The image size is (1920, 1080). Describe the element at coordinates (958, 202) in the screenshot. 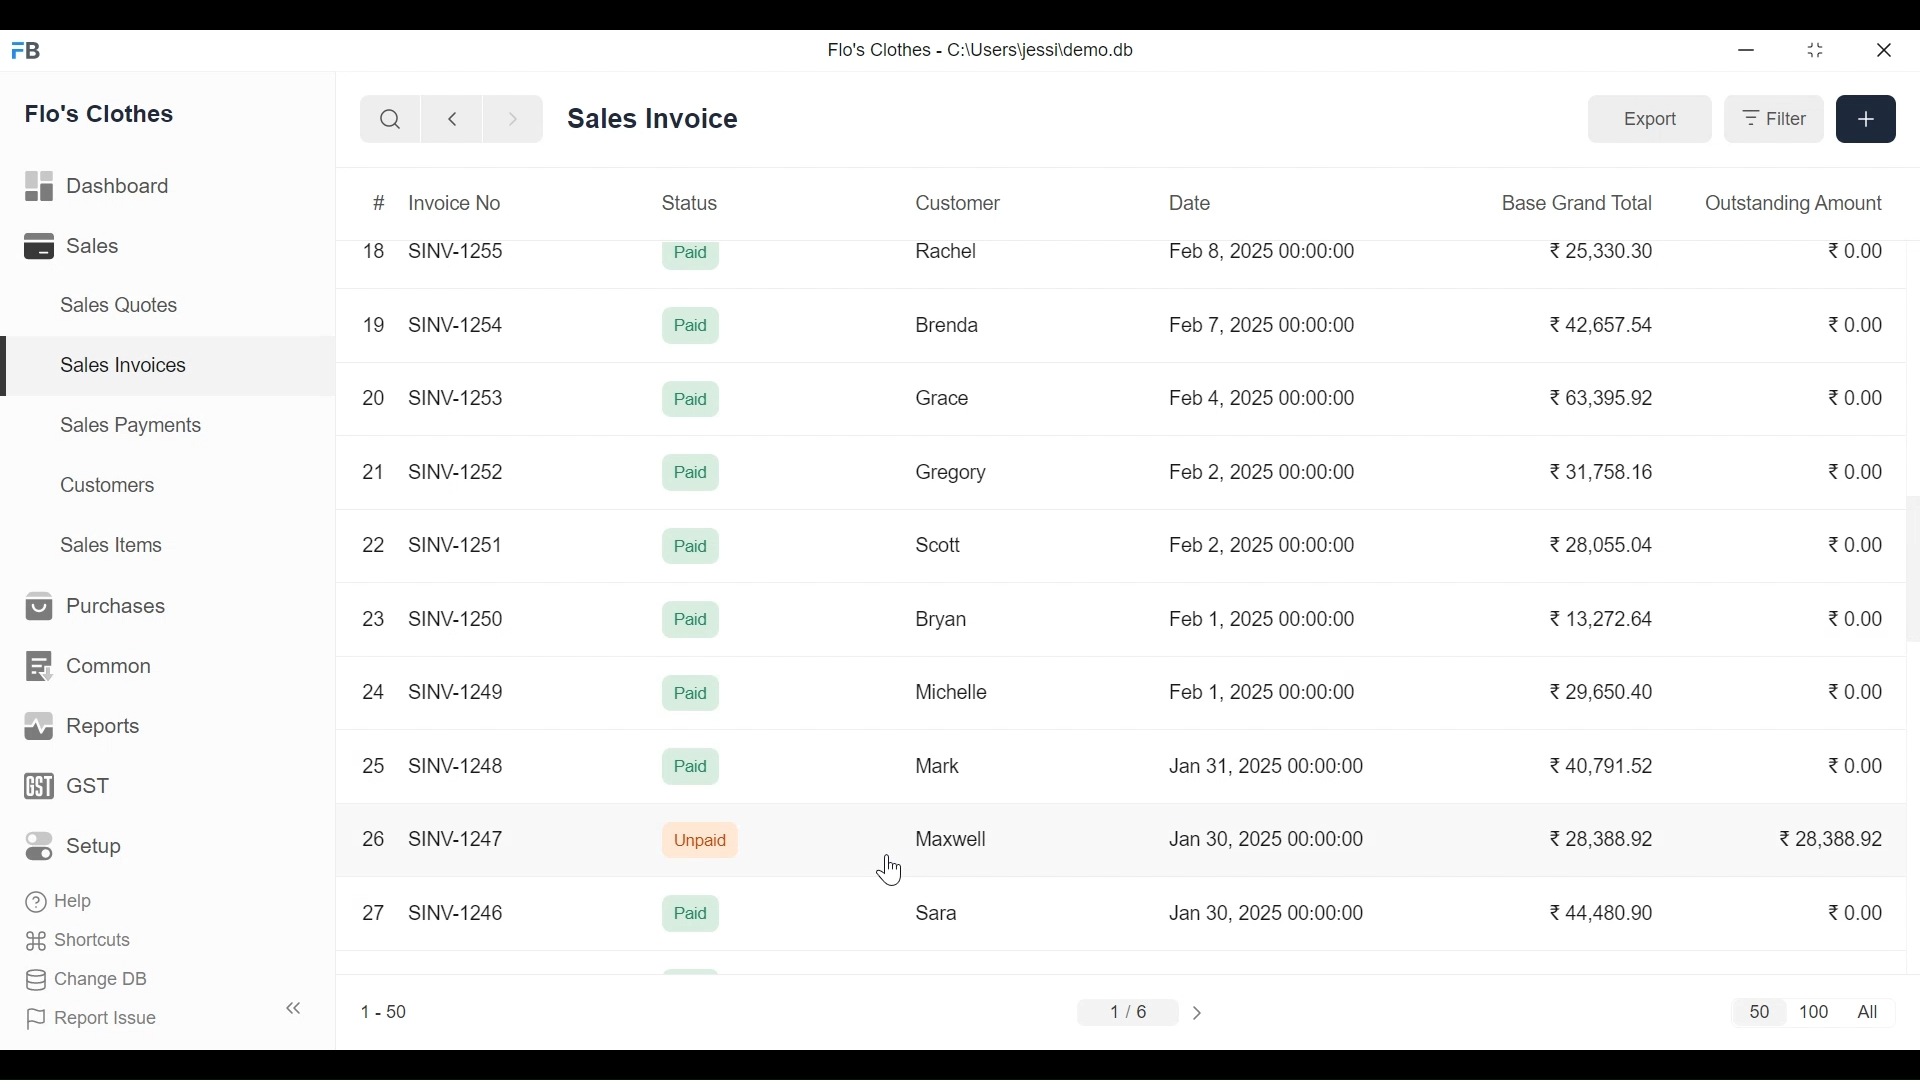

I see `Customer` at that location.